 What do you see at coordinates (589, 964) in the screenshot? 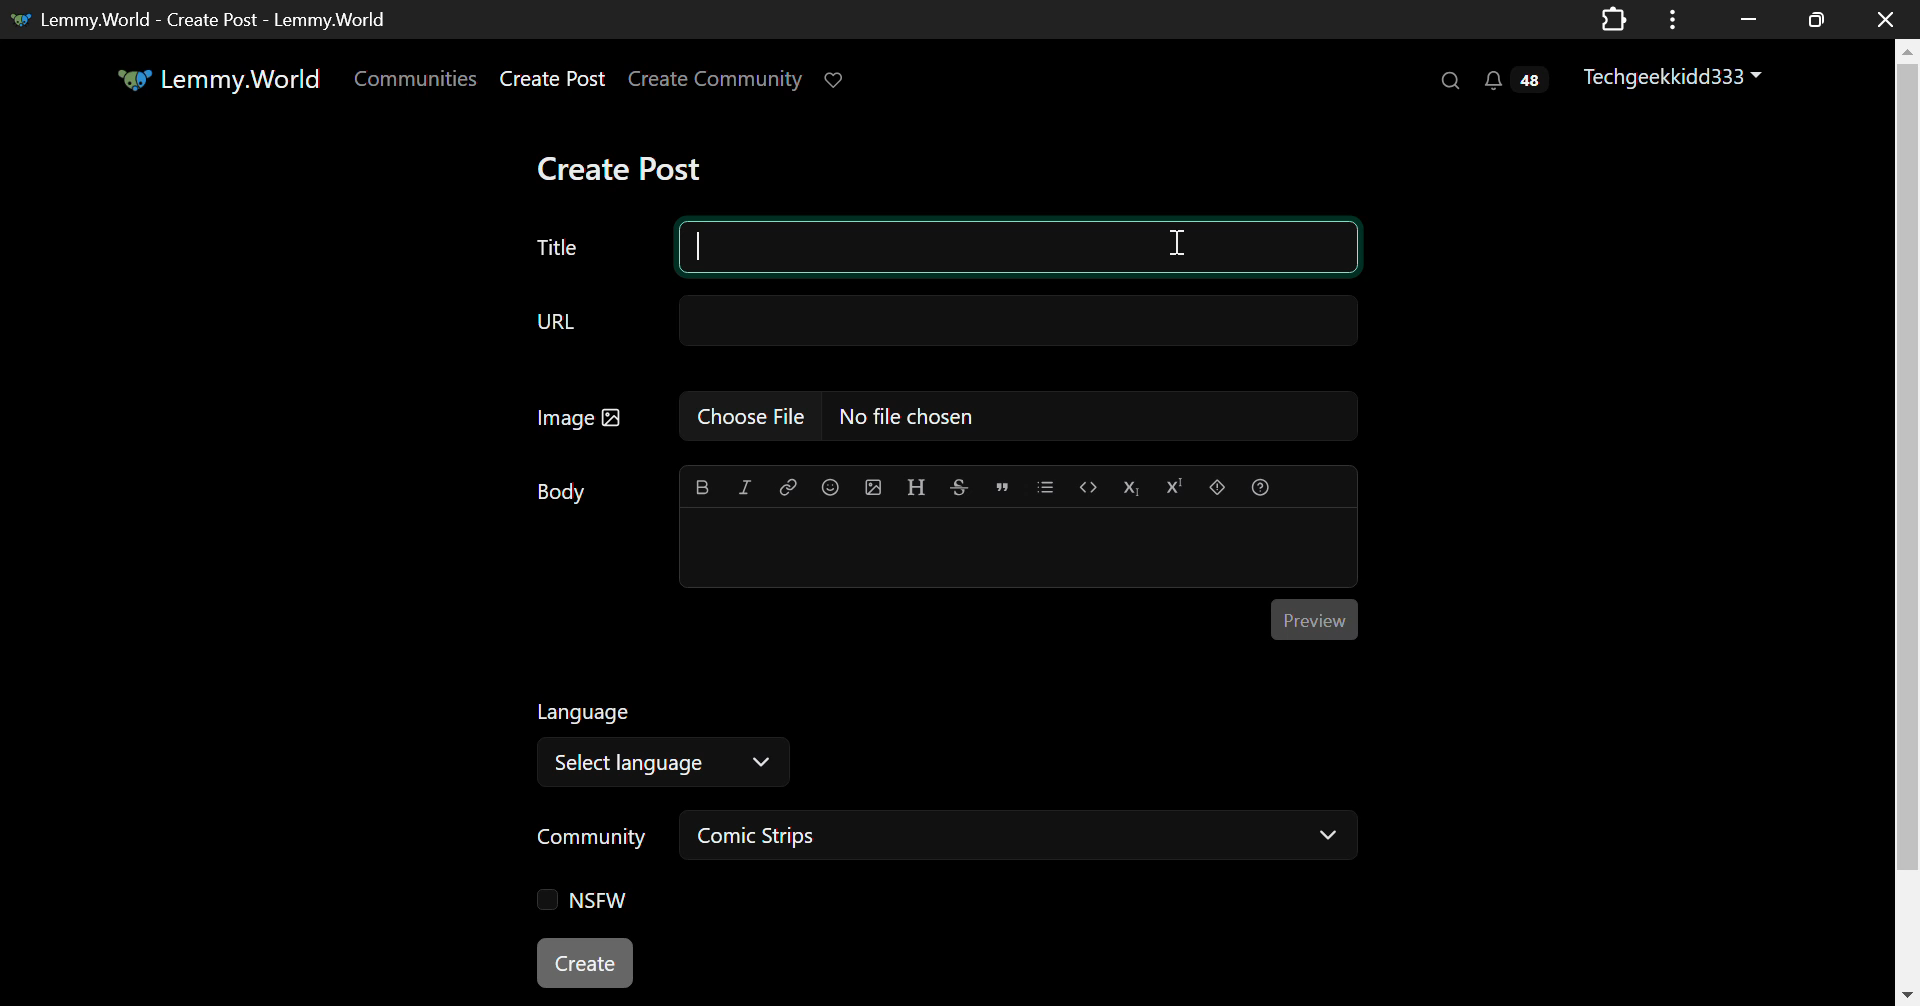
I see `Create` at bounding box center [589, 964].